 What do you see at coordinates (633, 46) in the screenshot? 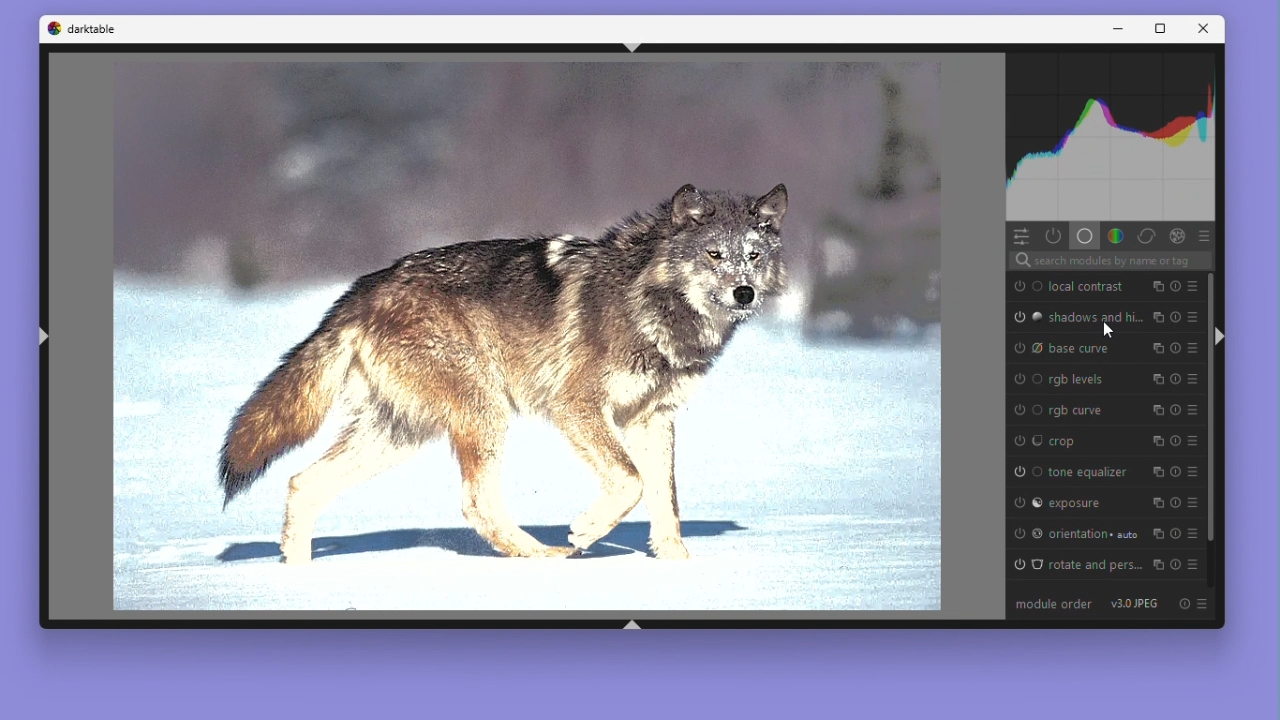
I see `shift+ctrl+t` at bounding box center [633, 46].